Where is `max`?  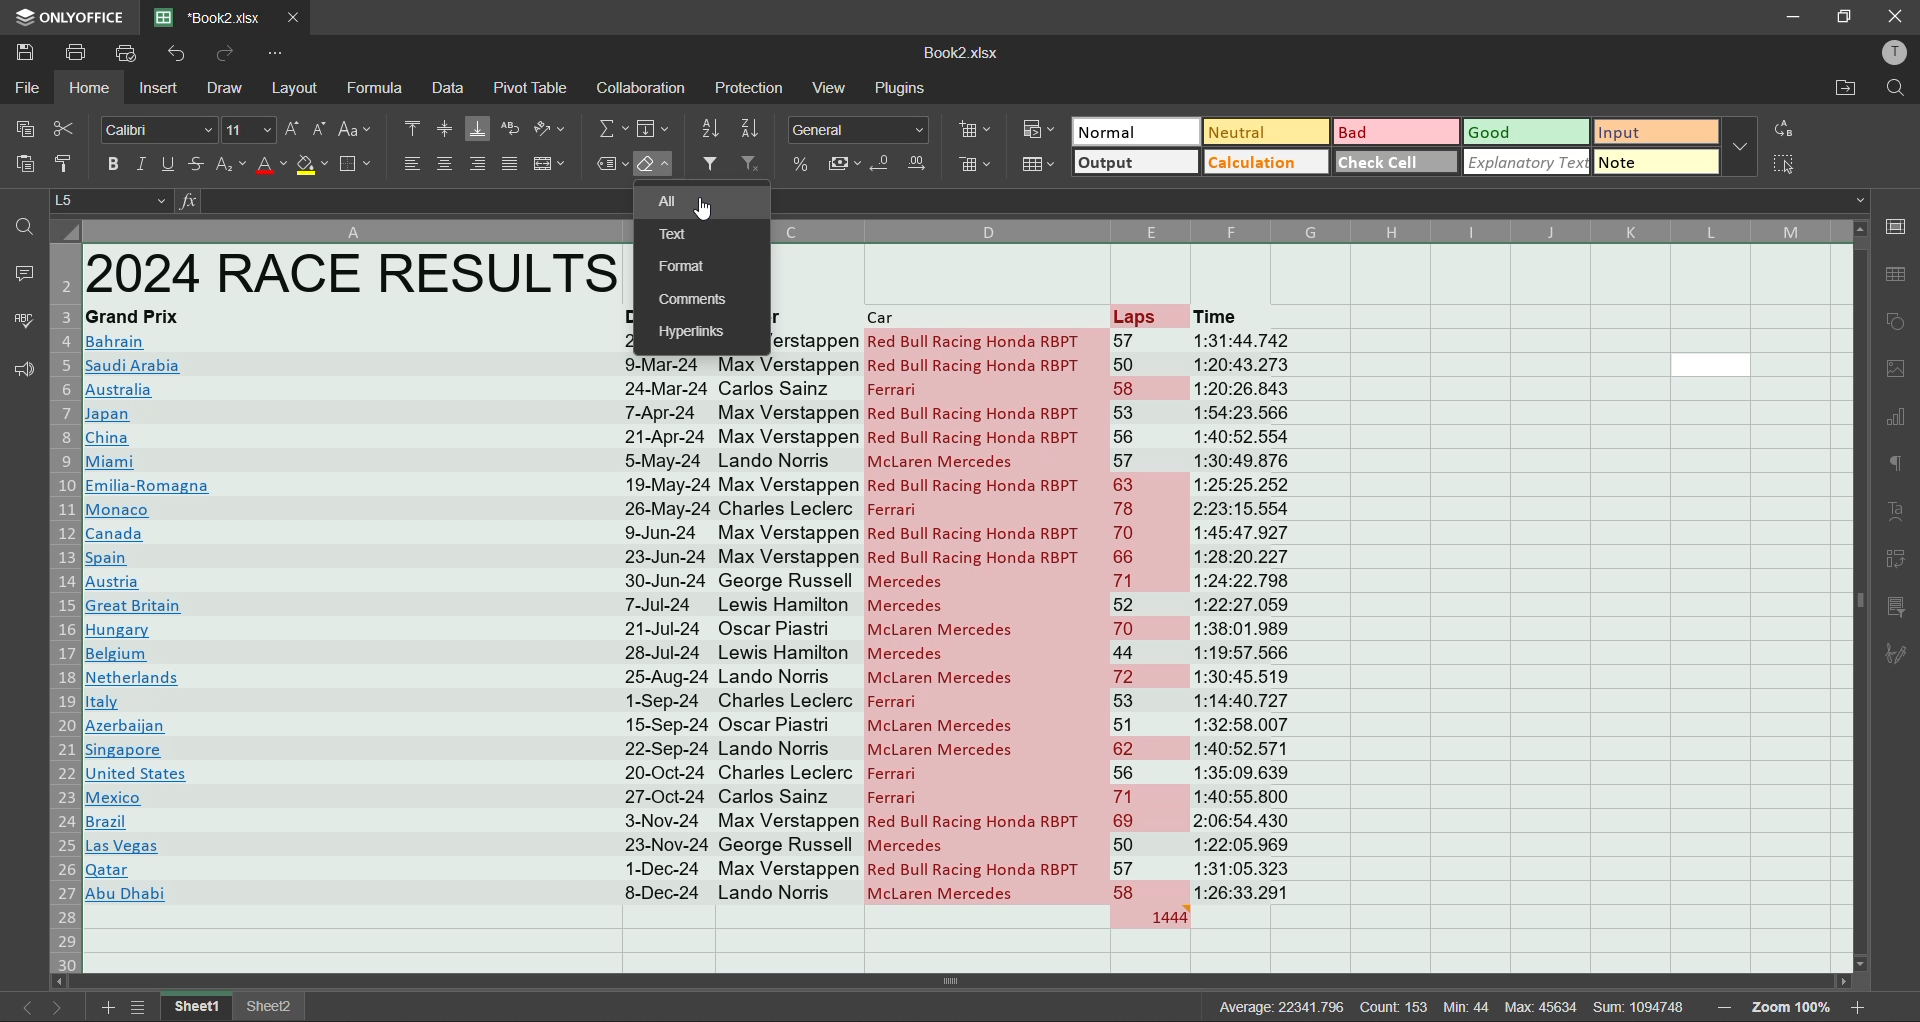
max is located at coordinates (1539, 1006).